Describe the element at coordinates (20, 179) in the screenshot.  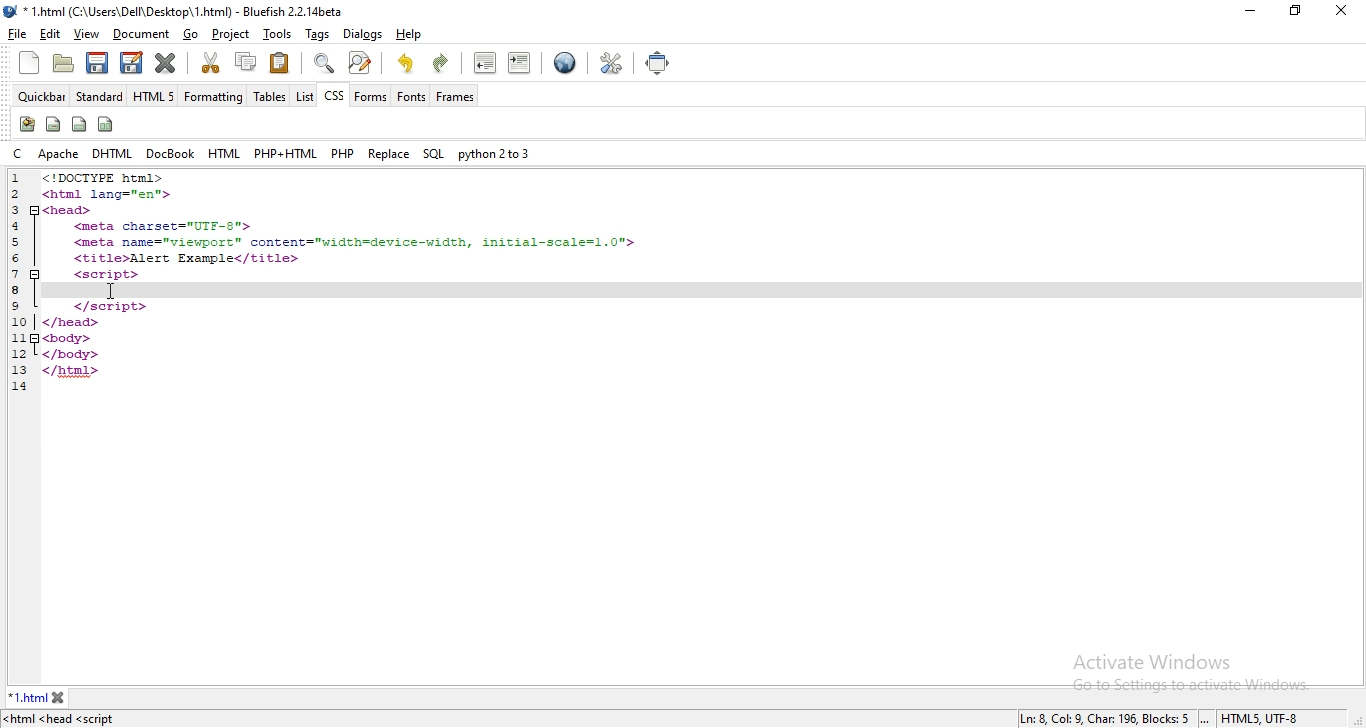
I see `1` at that location.